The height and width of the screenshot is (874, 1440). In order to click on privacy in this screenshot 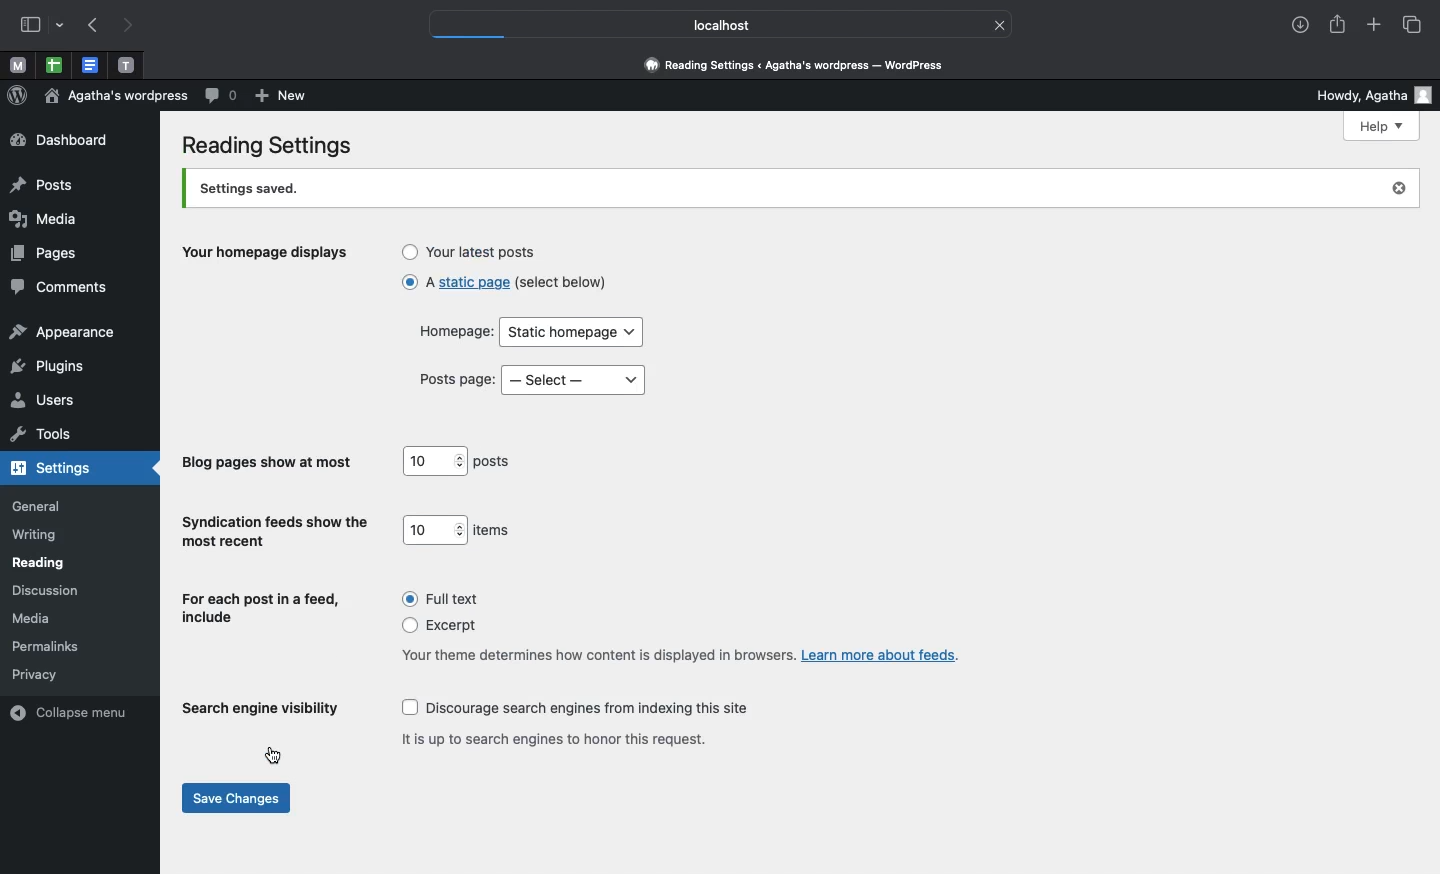, I will do `click(35, 673)`.